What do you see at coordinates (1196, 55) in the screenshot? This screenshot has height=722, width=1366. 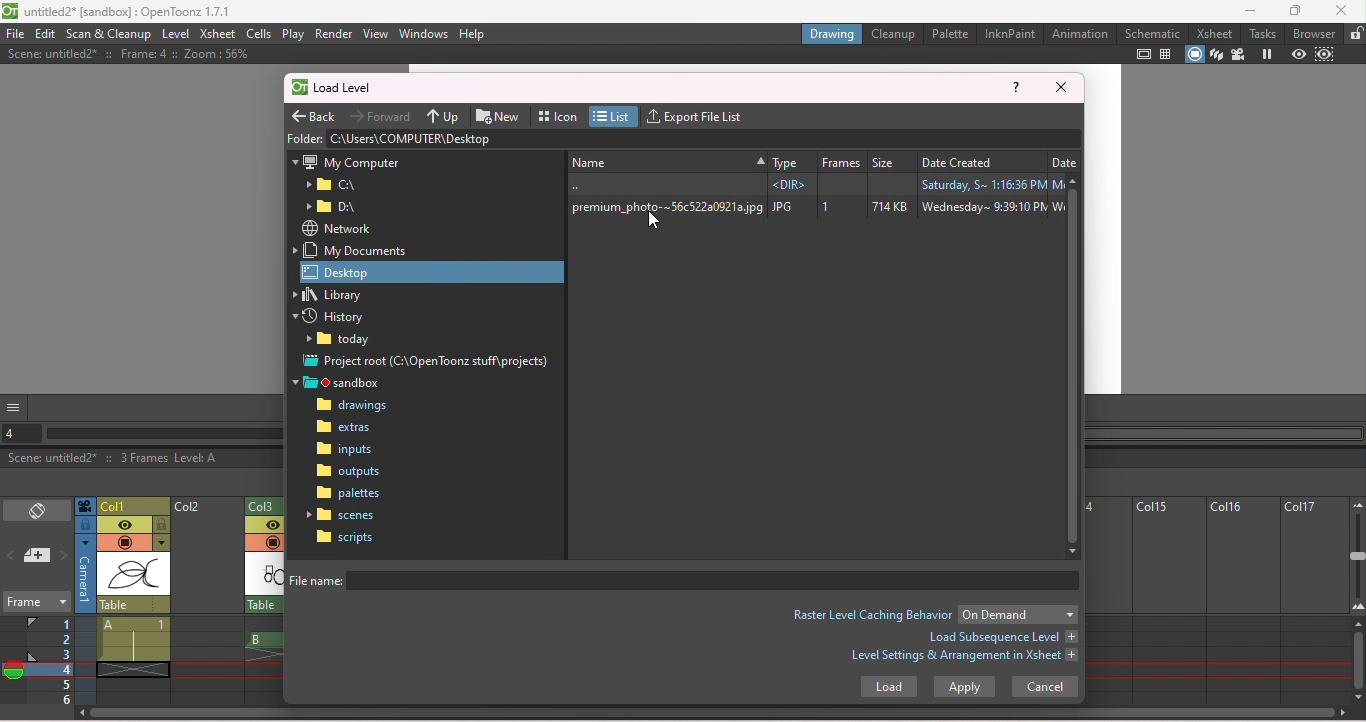 I see `Camera stand view` at bounding box center [1196, 55].